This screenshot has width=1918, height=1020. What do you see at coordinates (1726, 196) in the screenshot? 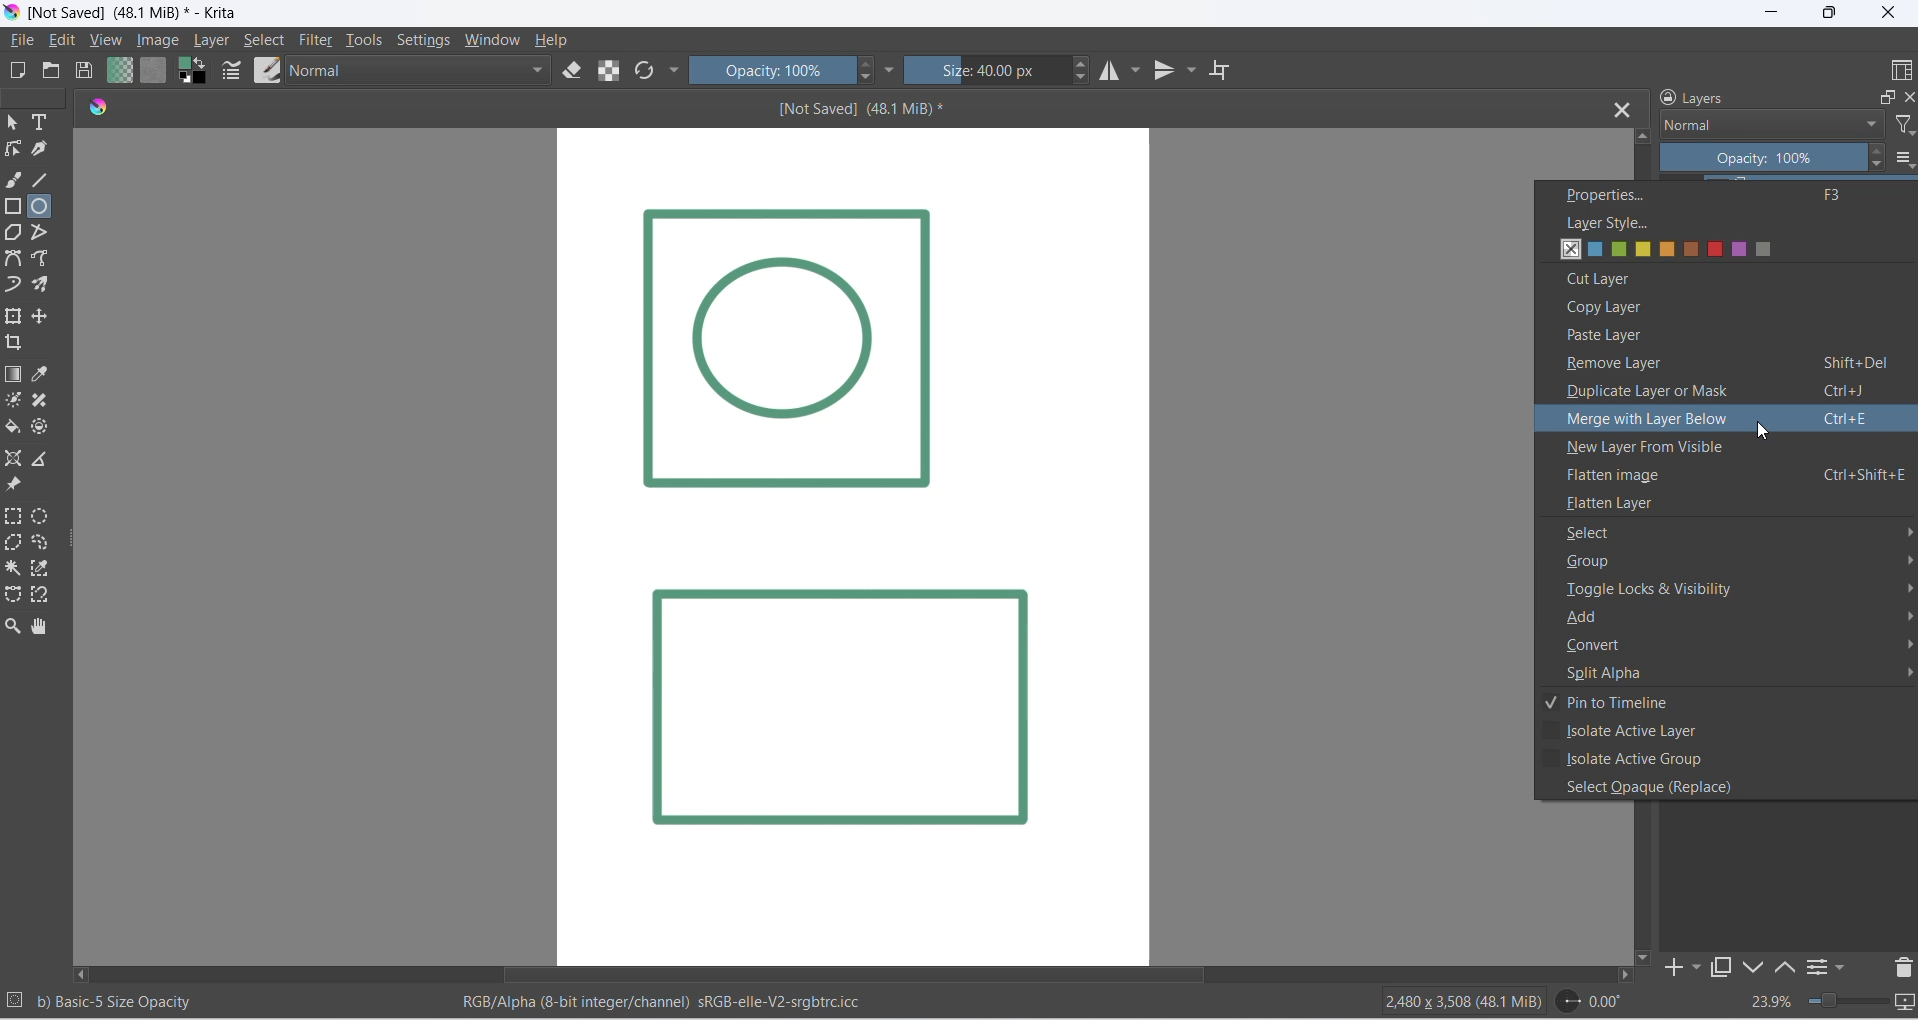
I see `properties` at bounding box center [1726, 196].